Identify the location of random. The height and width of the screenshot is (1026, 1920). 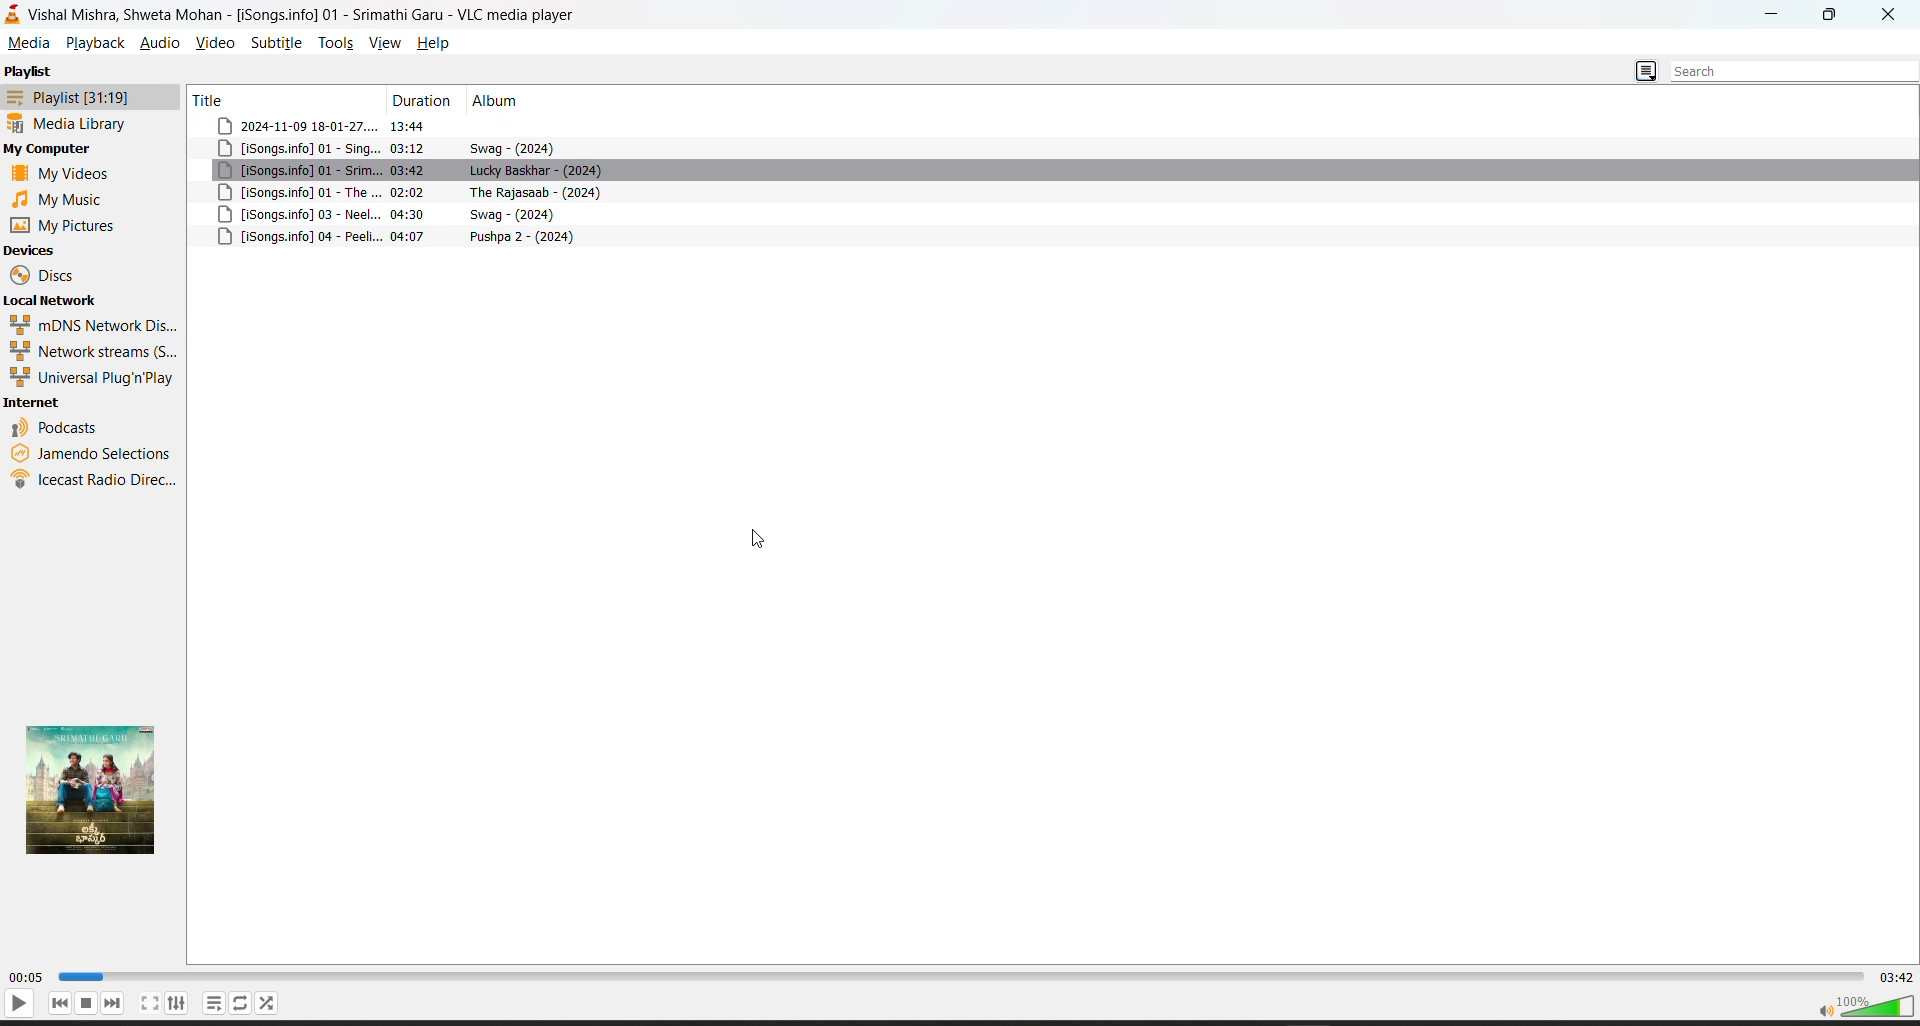
(267, 1003).